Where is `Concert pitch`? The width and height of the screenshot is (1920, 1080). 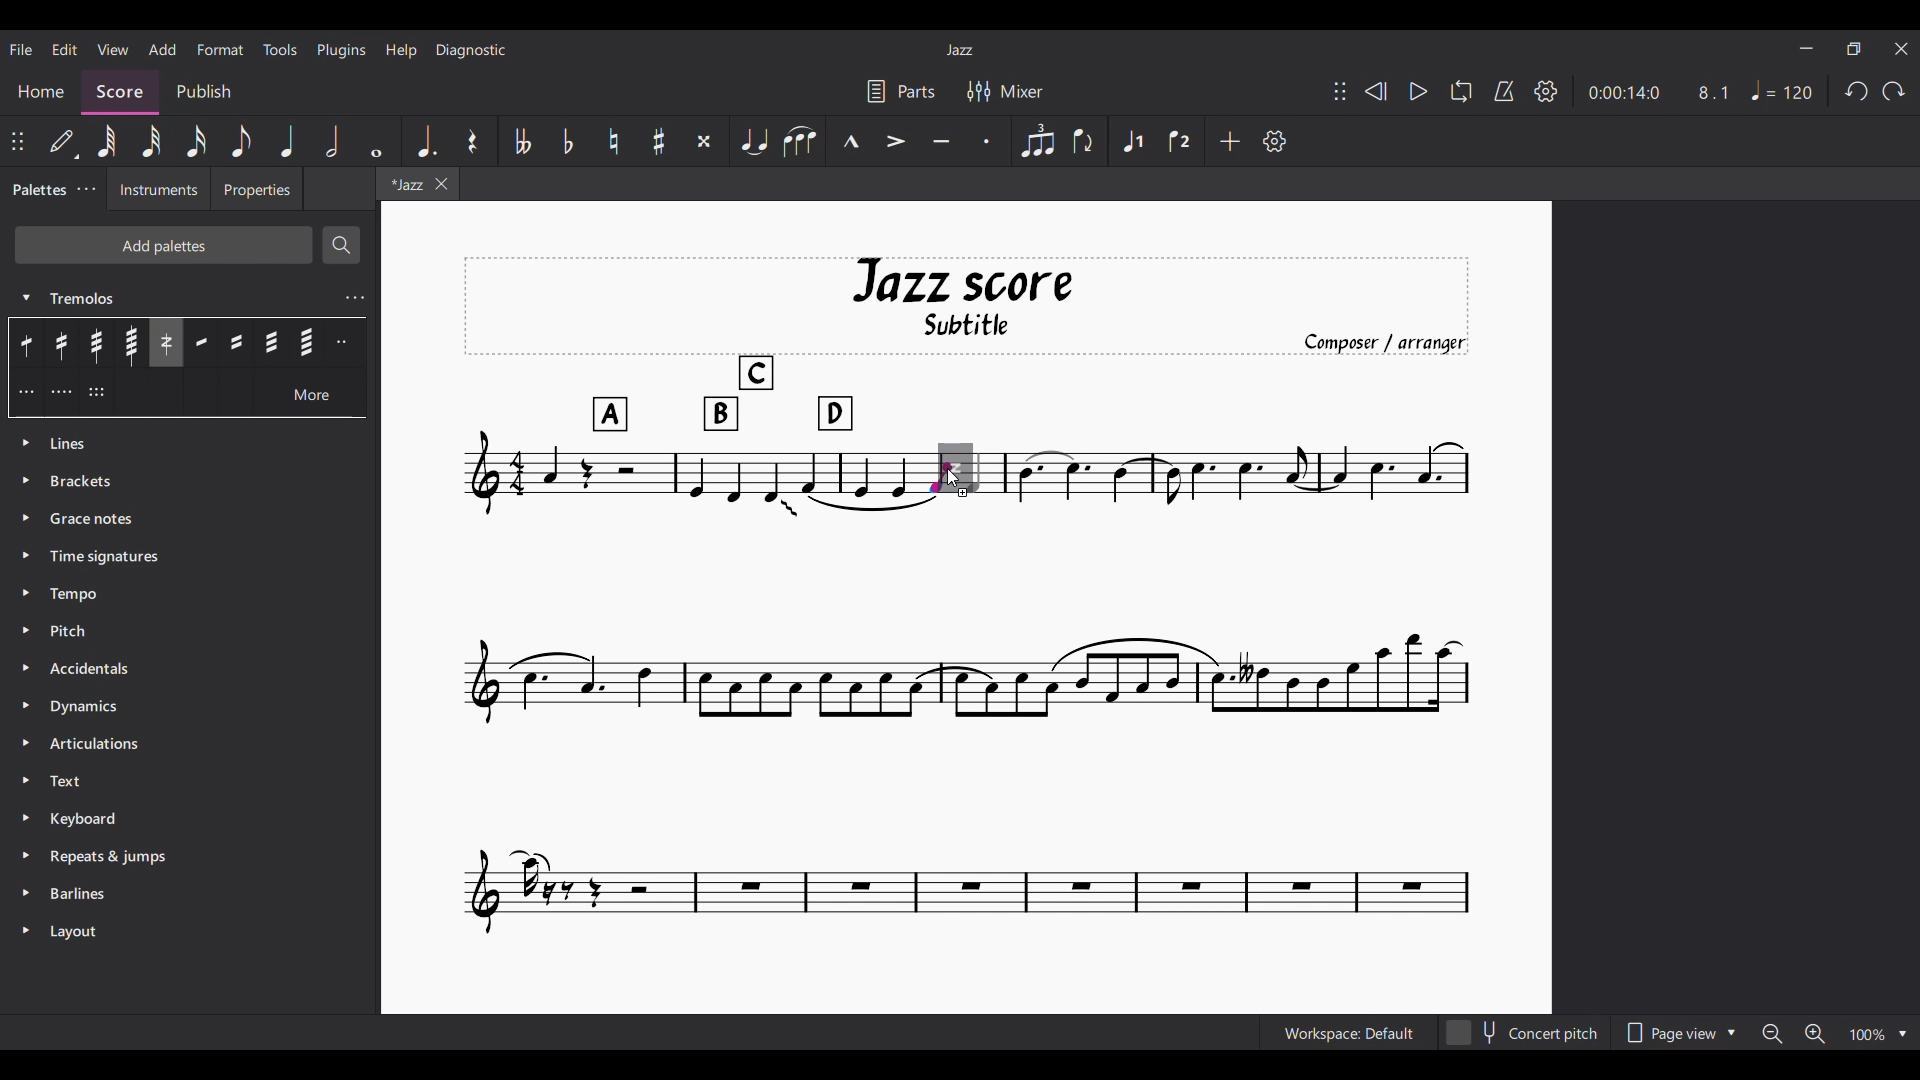
Concert pitch is located at coordinates (1522, 1032).